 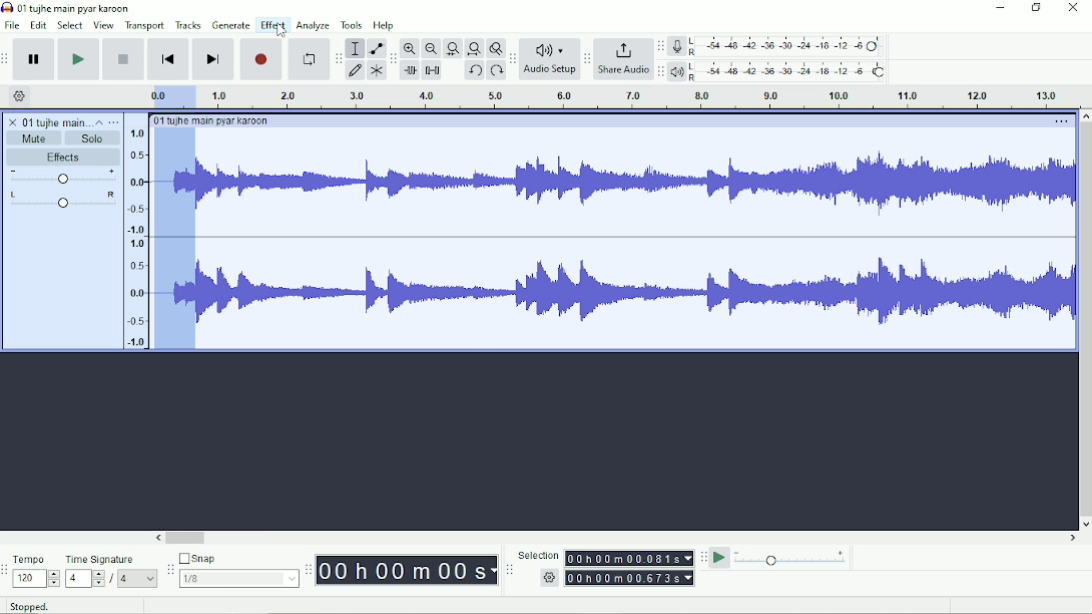 What do you see at coordinates (617, 539) in the screenshot?
I see `Horizontal scrollbar` at bounding box center [617, 539].